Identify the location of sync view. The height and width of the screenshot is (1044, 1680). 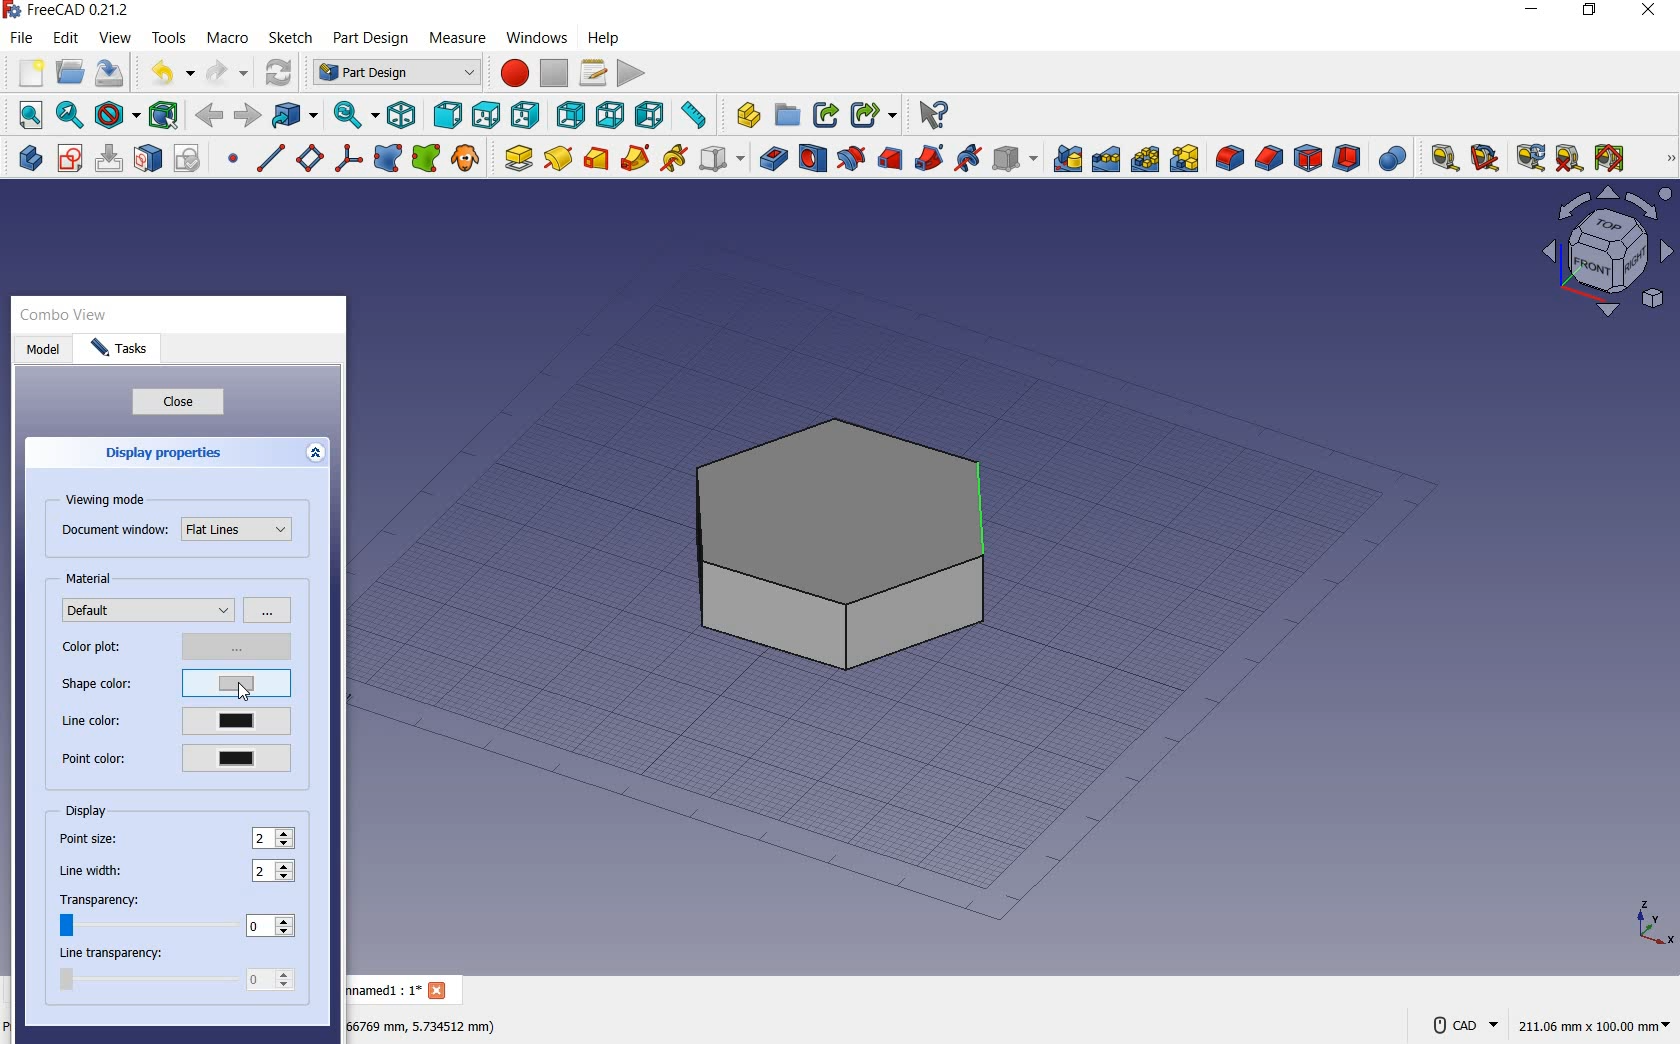
(354, 114).